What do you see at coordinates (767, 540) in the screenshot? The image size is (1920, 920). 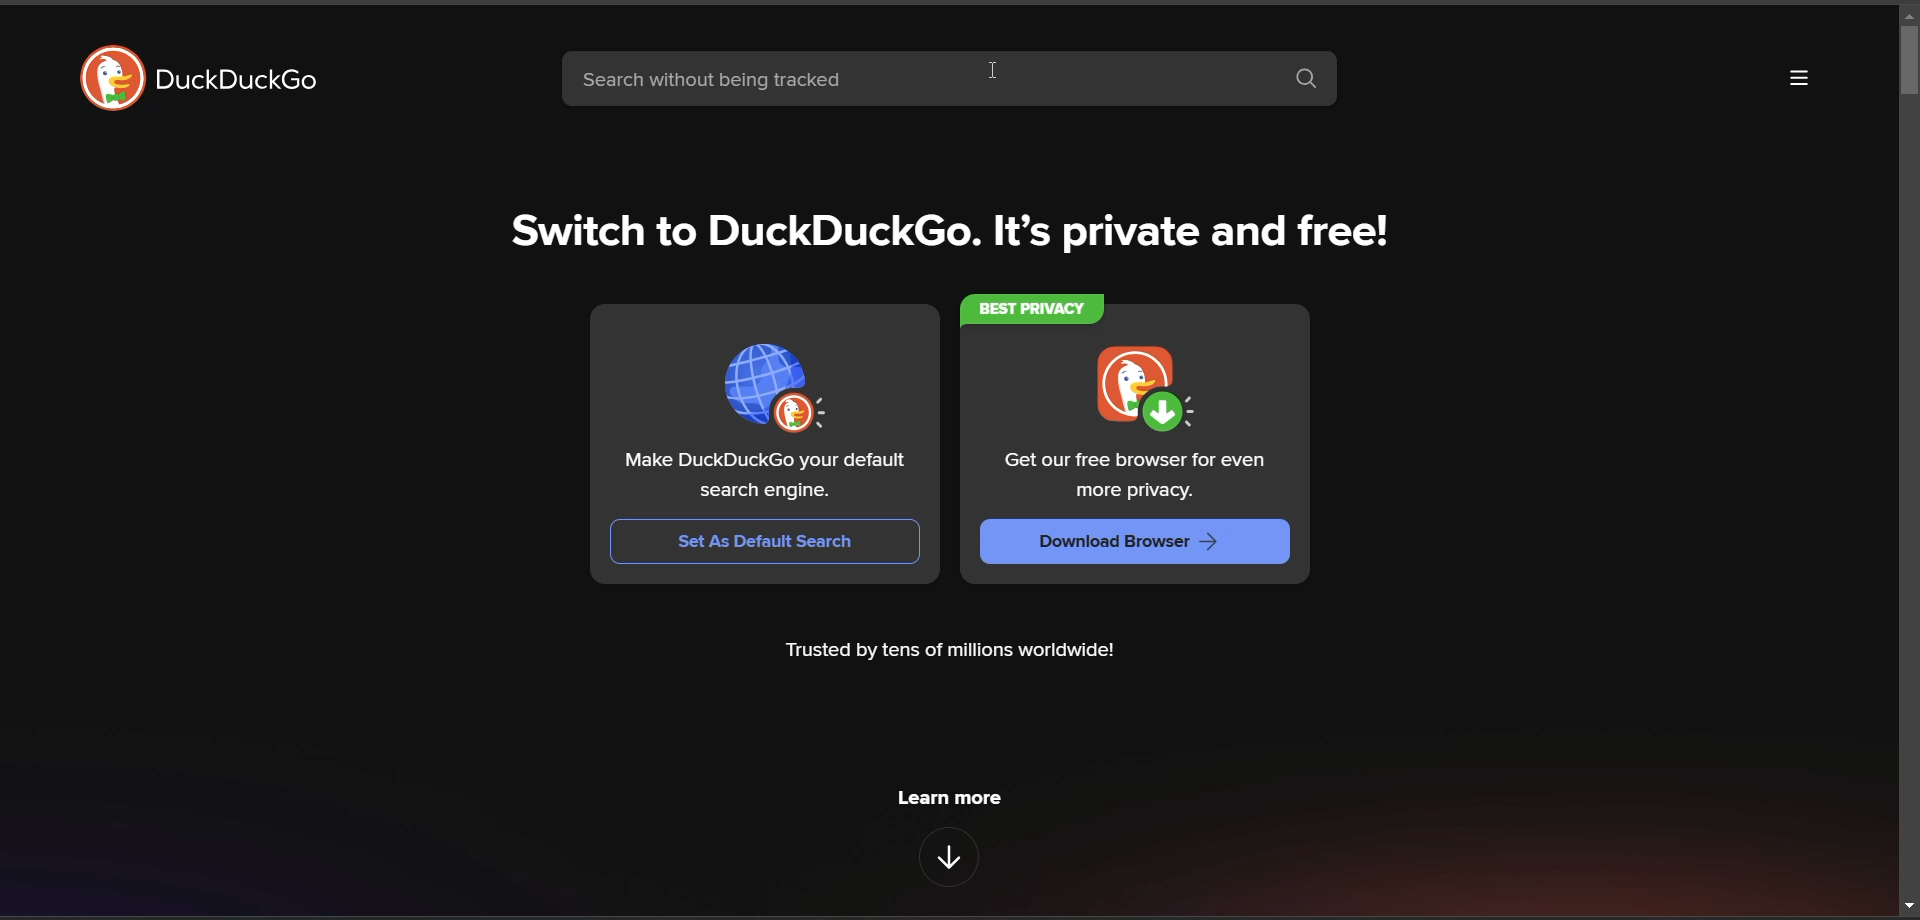 I see `Set As Default Search` at bounding box center [767, 540].